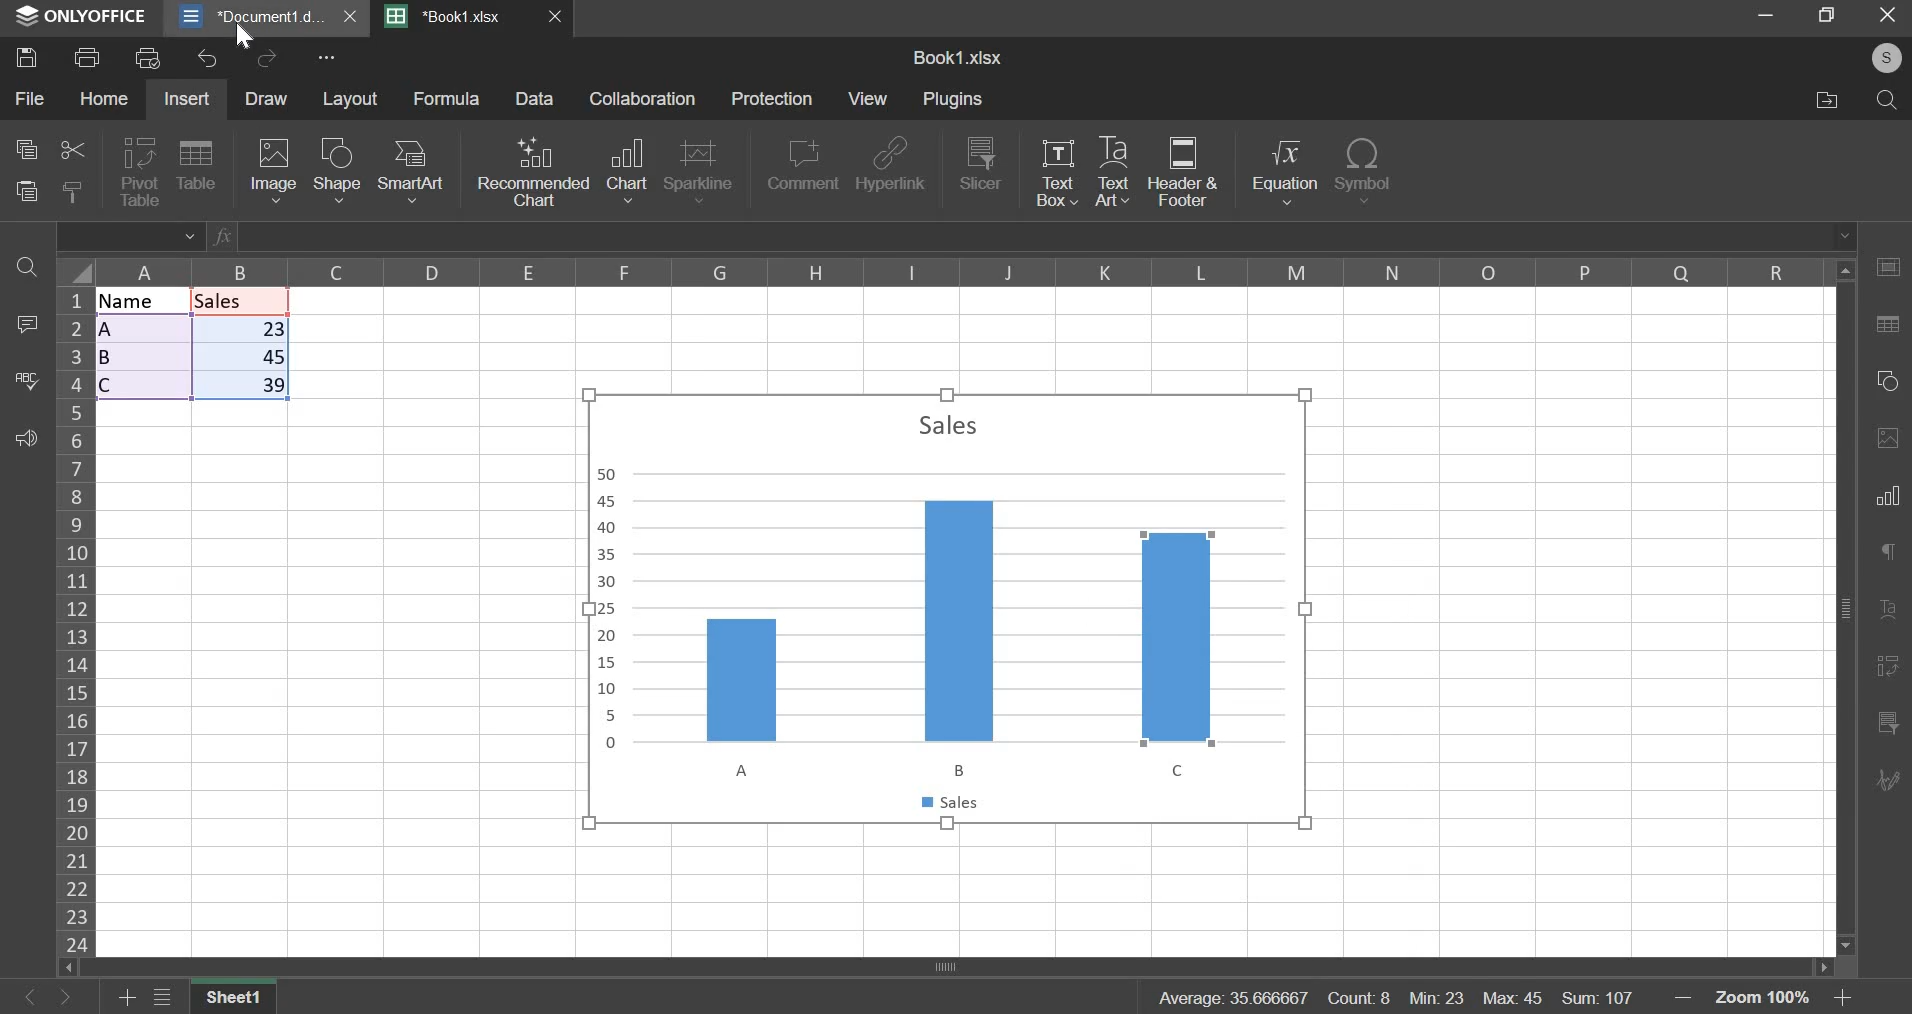 The image size is (1912, 1014). Describe the element at coordinates (275, 170) in the screenshot. I see `image` at that location.